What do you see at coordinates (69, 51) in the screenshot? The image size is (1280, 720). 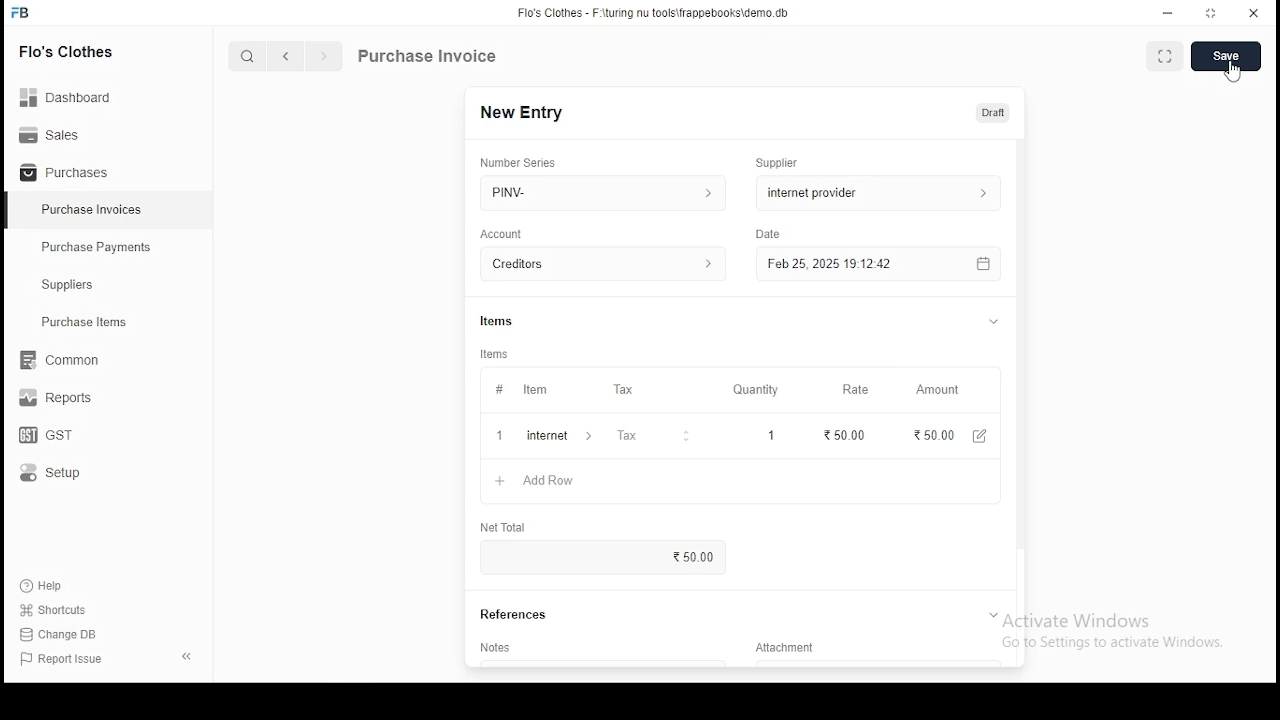 I see `flo's clothes` at bounding box center [69, 51].